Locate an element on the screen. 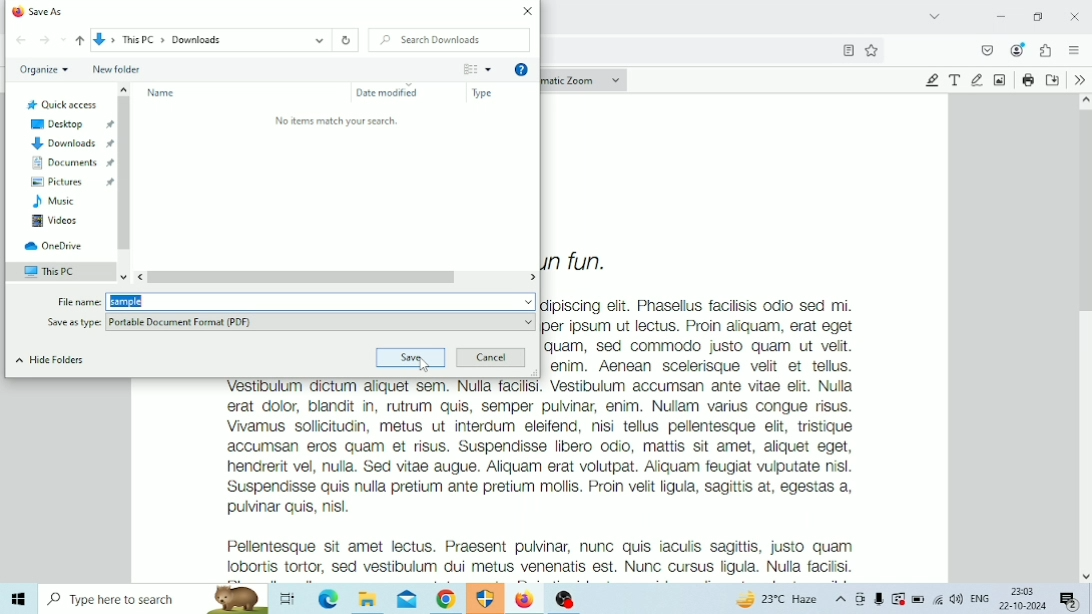 Image resolution: width=1092 pixels, height=614 pixels. Address bar is located at coordinates (645, 51).